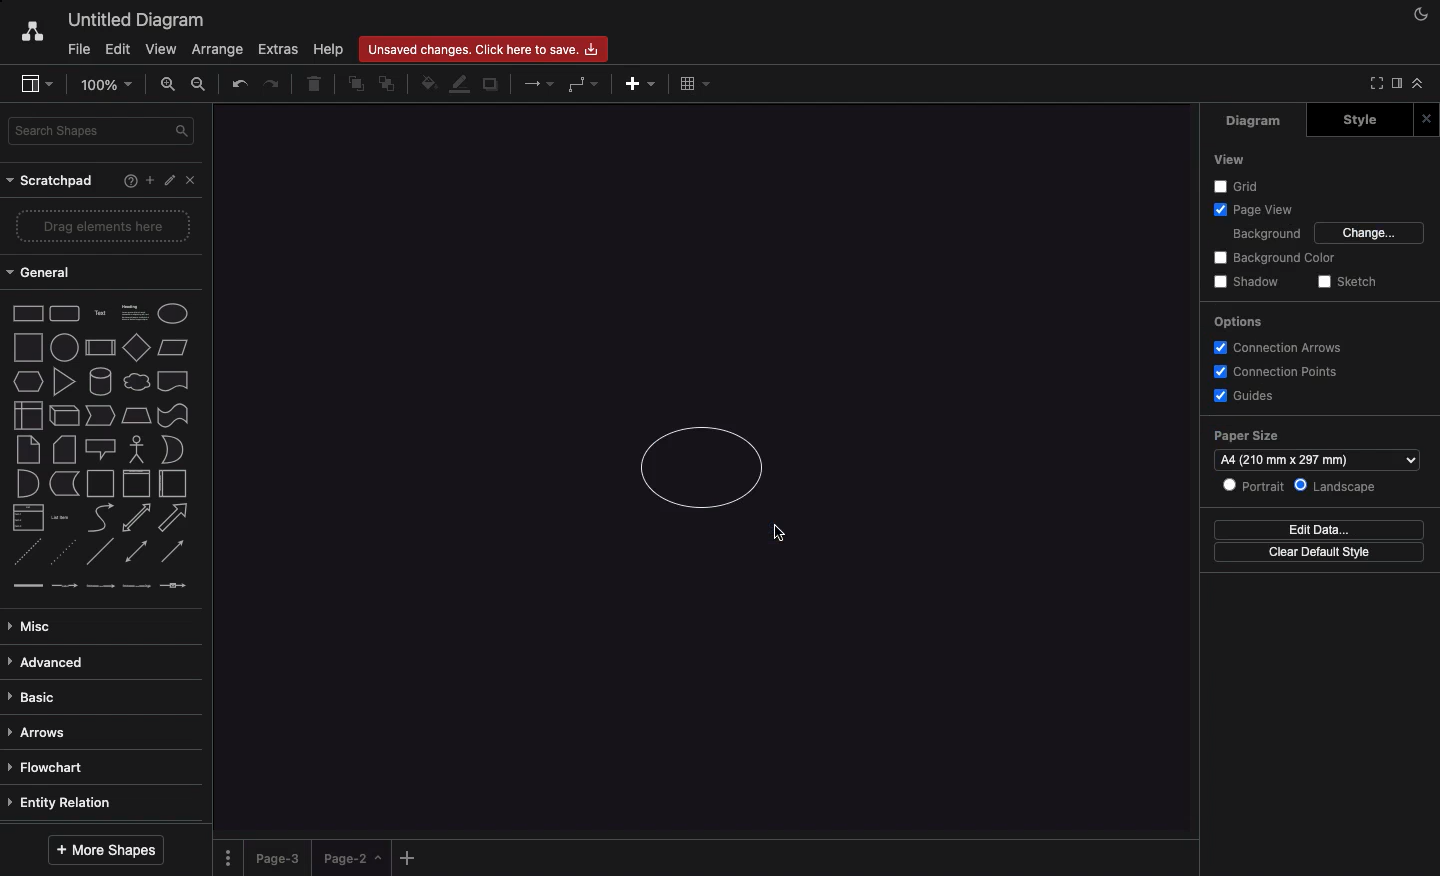  What do you see at coordinates (195, 184) in the screenshot?
I see `Close` at bounding box center [195, 184].